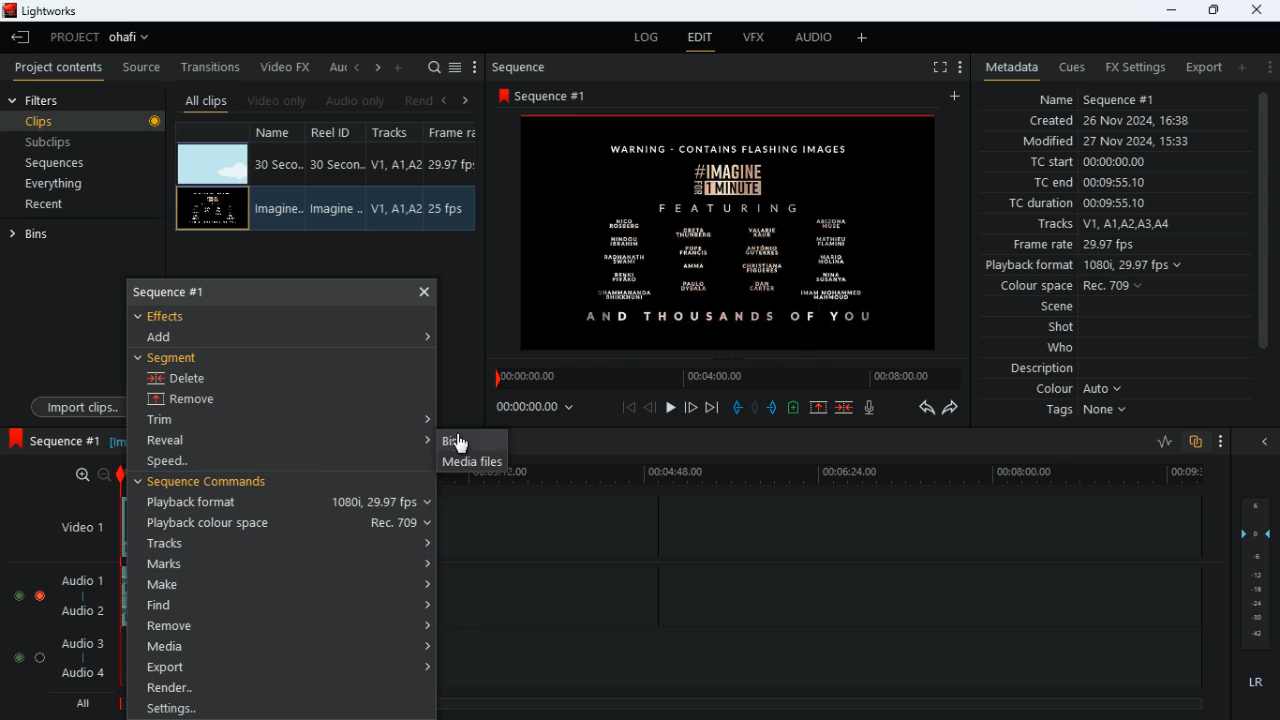 Image resolution: width=1280 pixels, height=720 pixels. I want to click on tracks, so click(1107, 224).